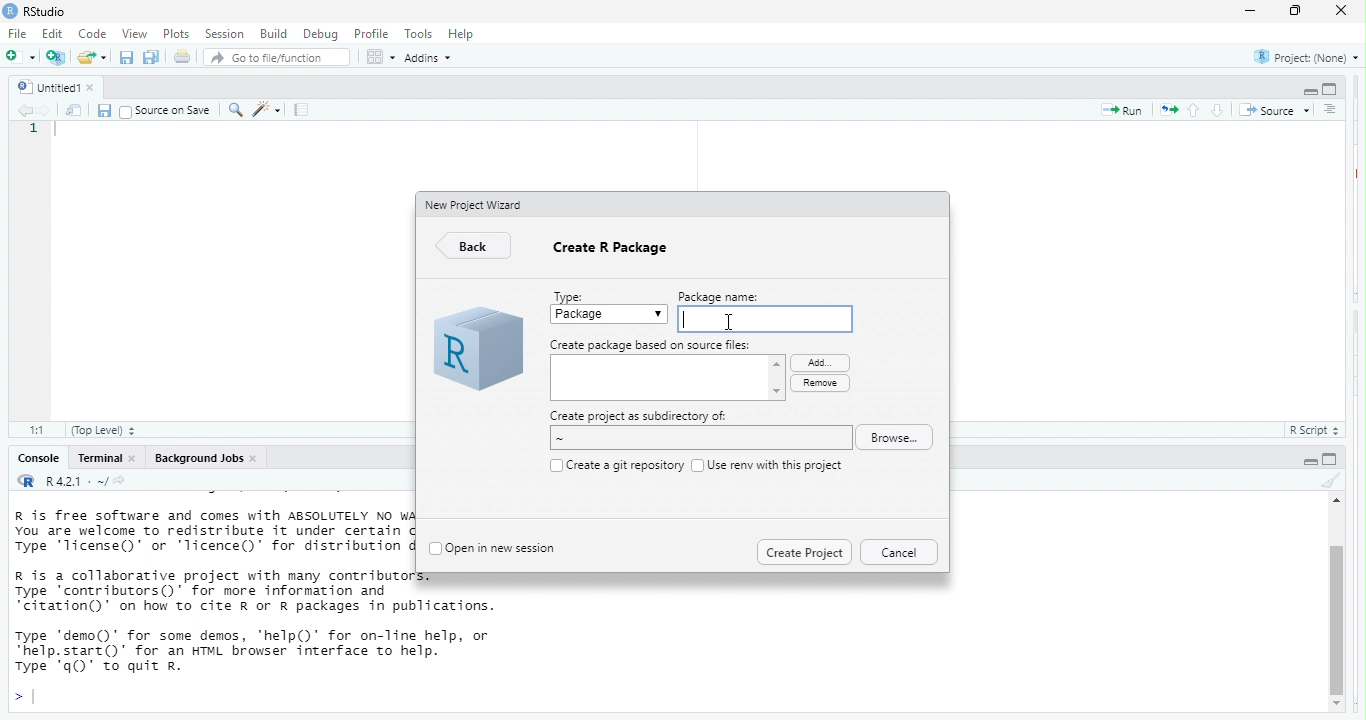 The height and width of the screenshot is (720, 1366). What do you see at coordinates (1167, 111) in the screenshot?
I see `re run the previous code` at bounding box center [1167, 111].